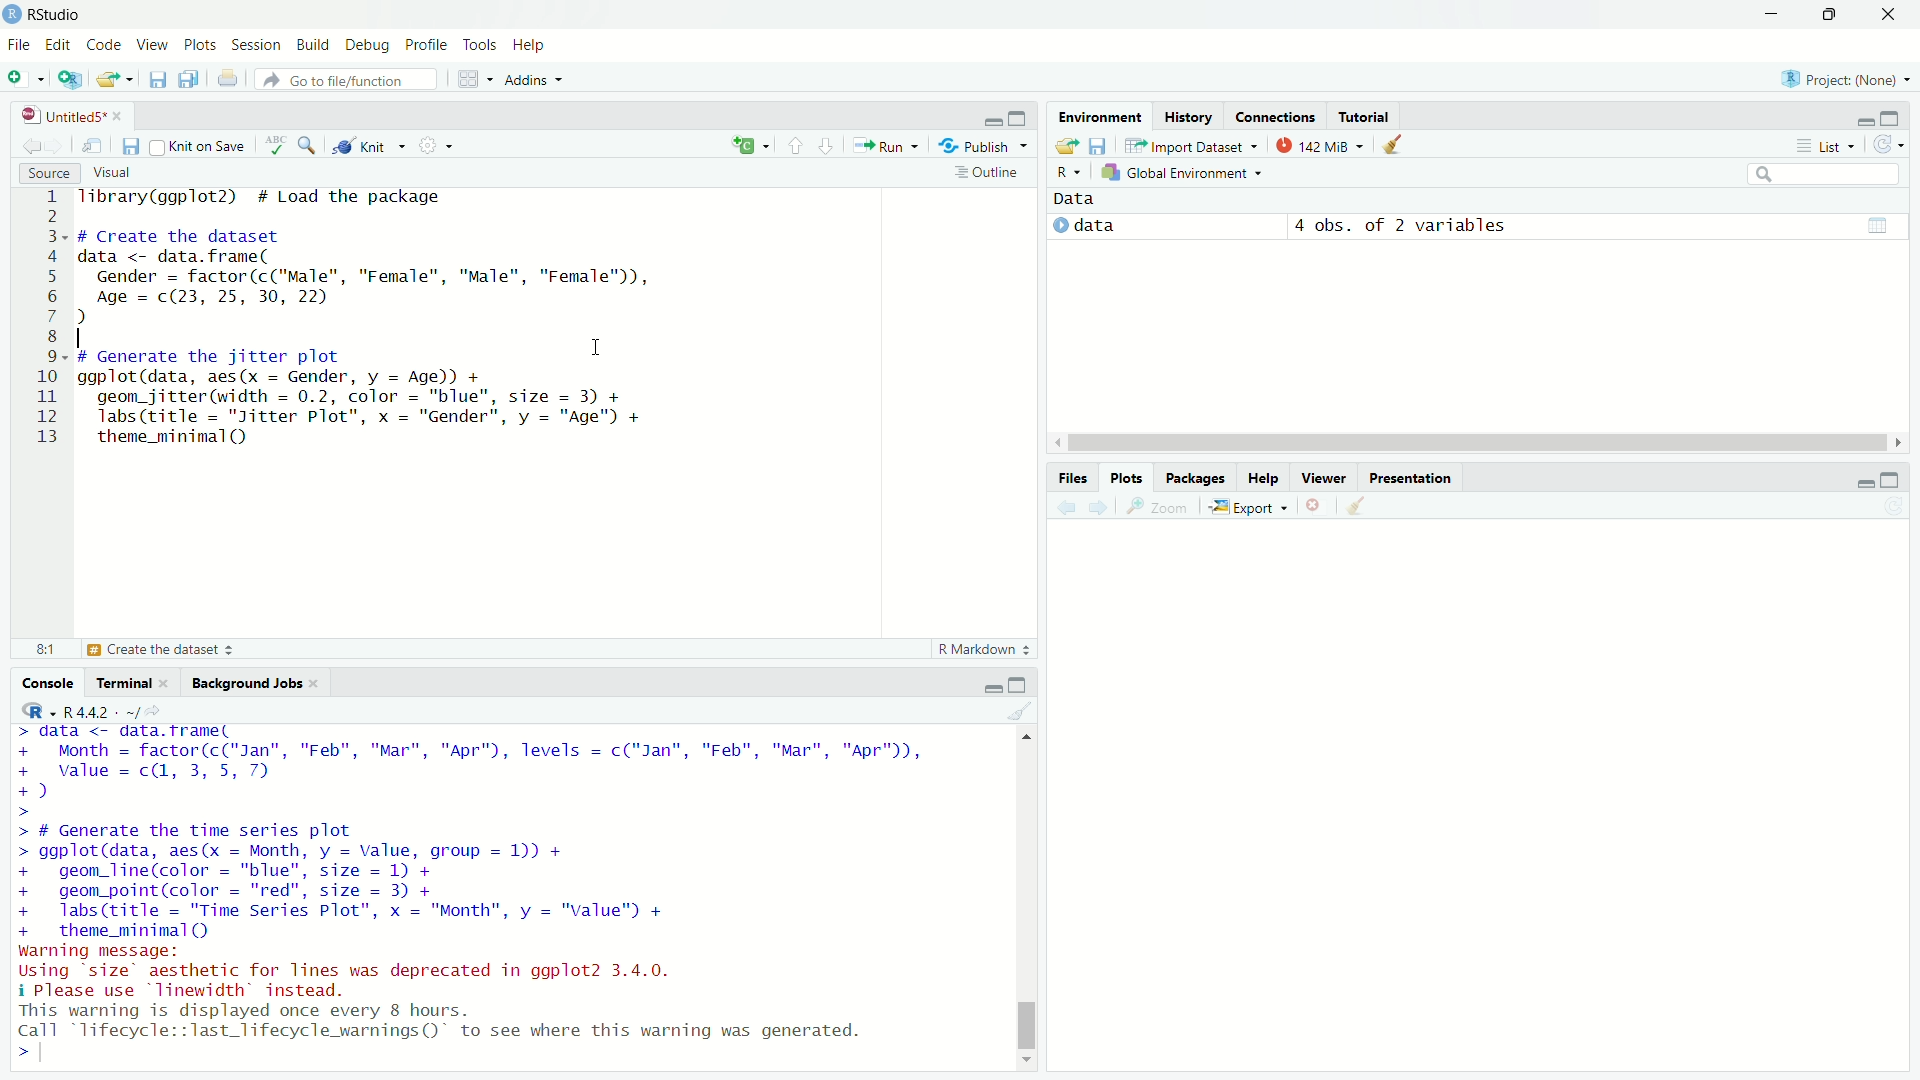  I want to click on minimize, so click(1857, 480).